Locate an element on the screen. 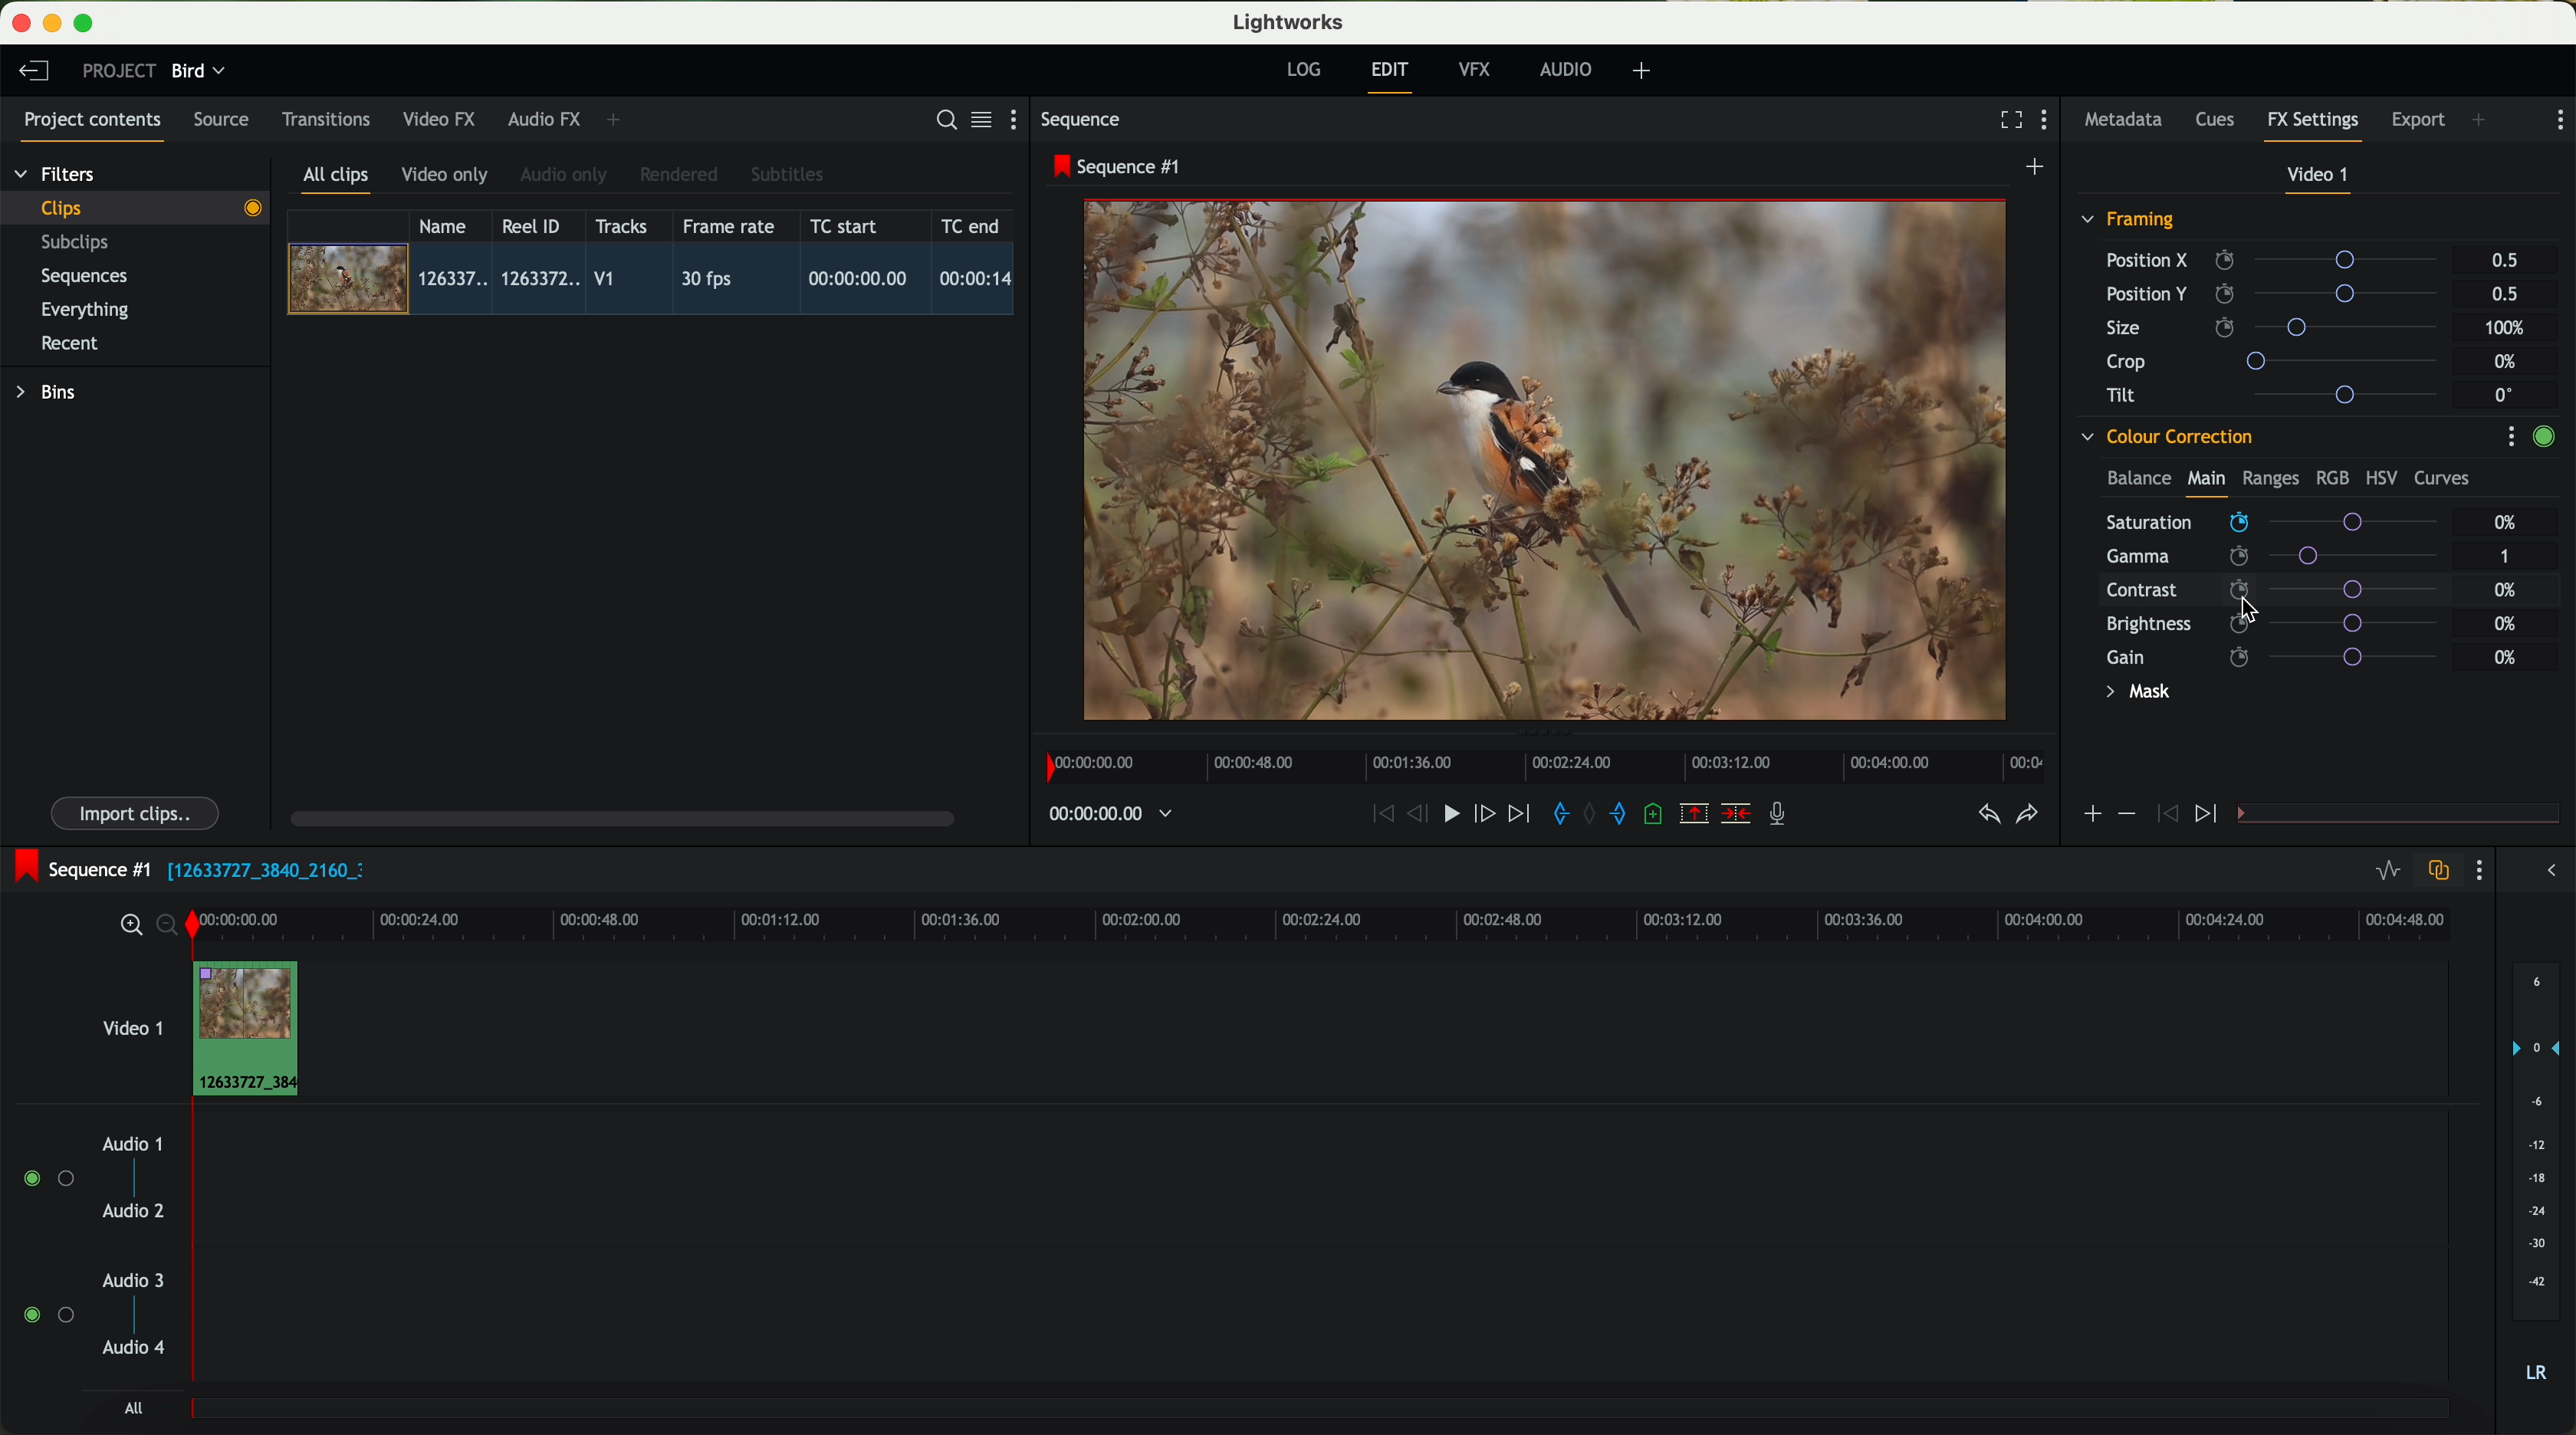 This screenshot has width=2576, height=1435. sequence #1 is located at coordinates (77, 869).